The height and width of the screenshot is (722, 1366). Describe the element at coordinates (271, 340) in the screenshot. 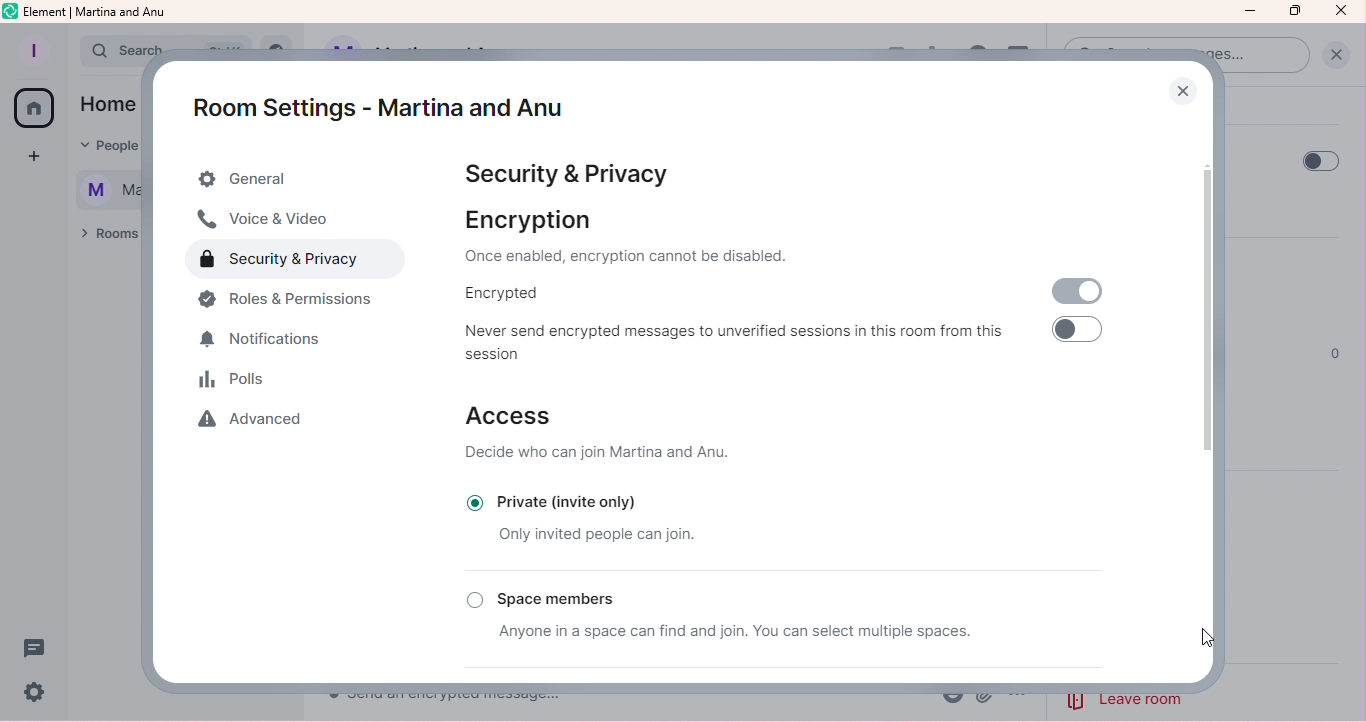

I see `Notifications` at that location.